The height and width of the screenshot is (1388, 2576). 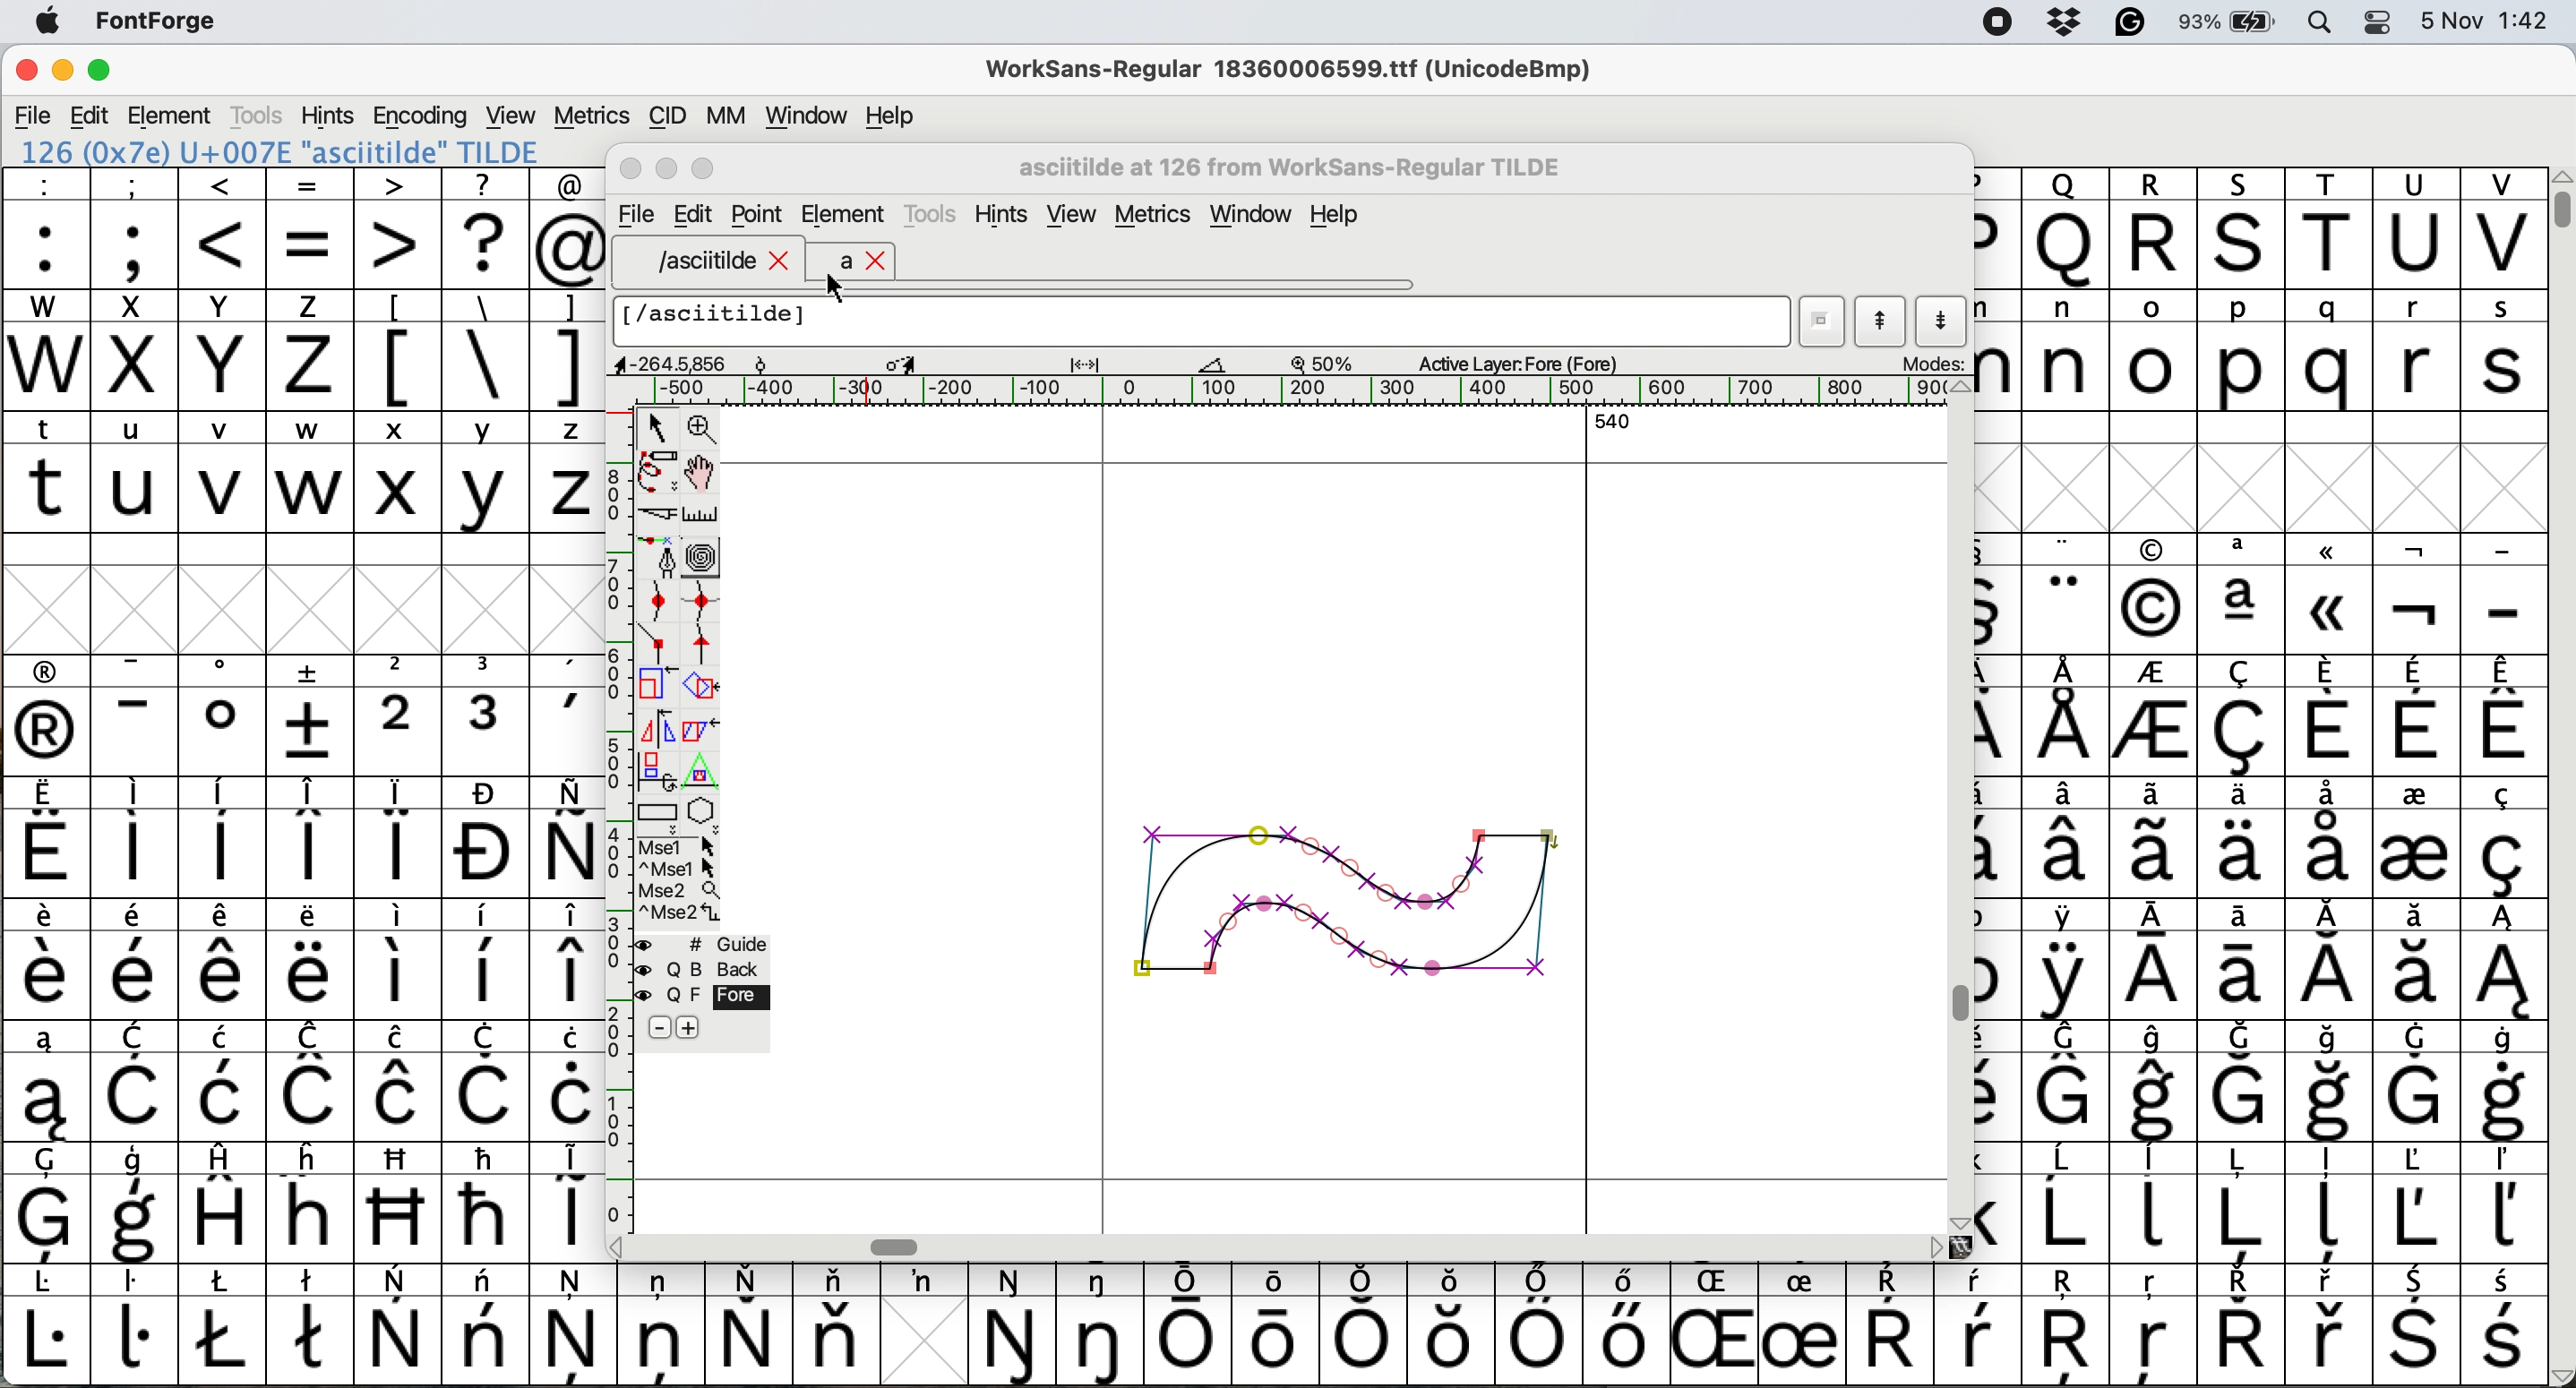 I want to click on V, so click(x=2503, y=229).